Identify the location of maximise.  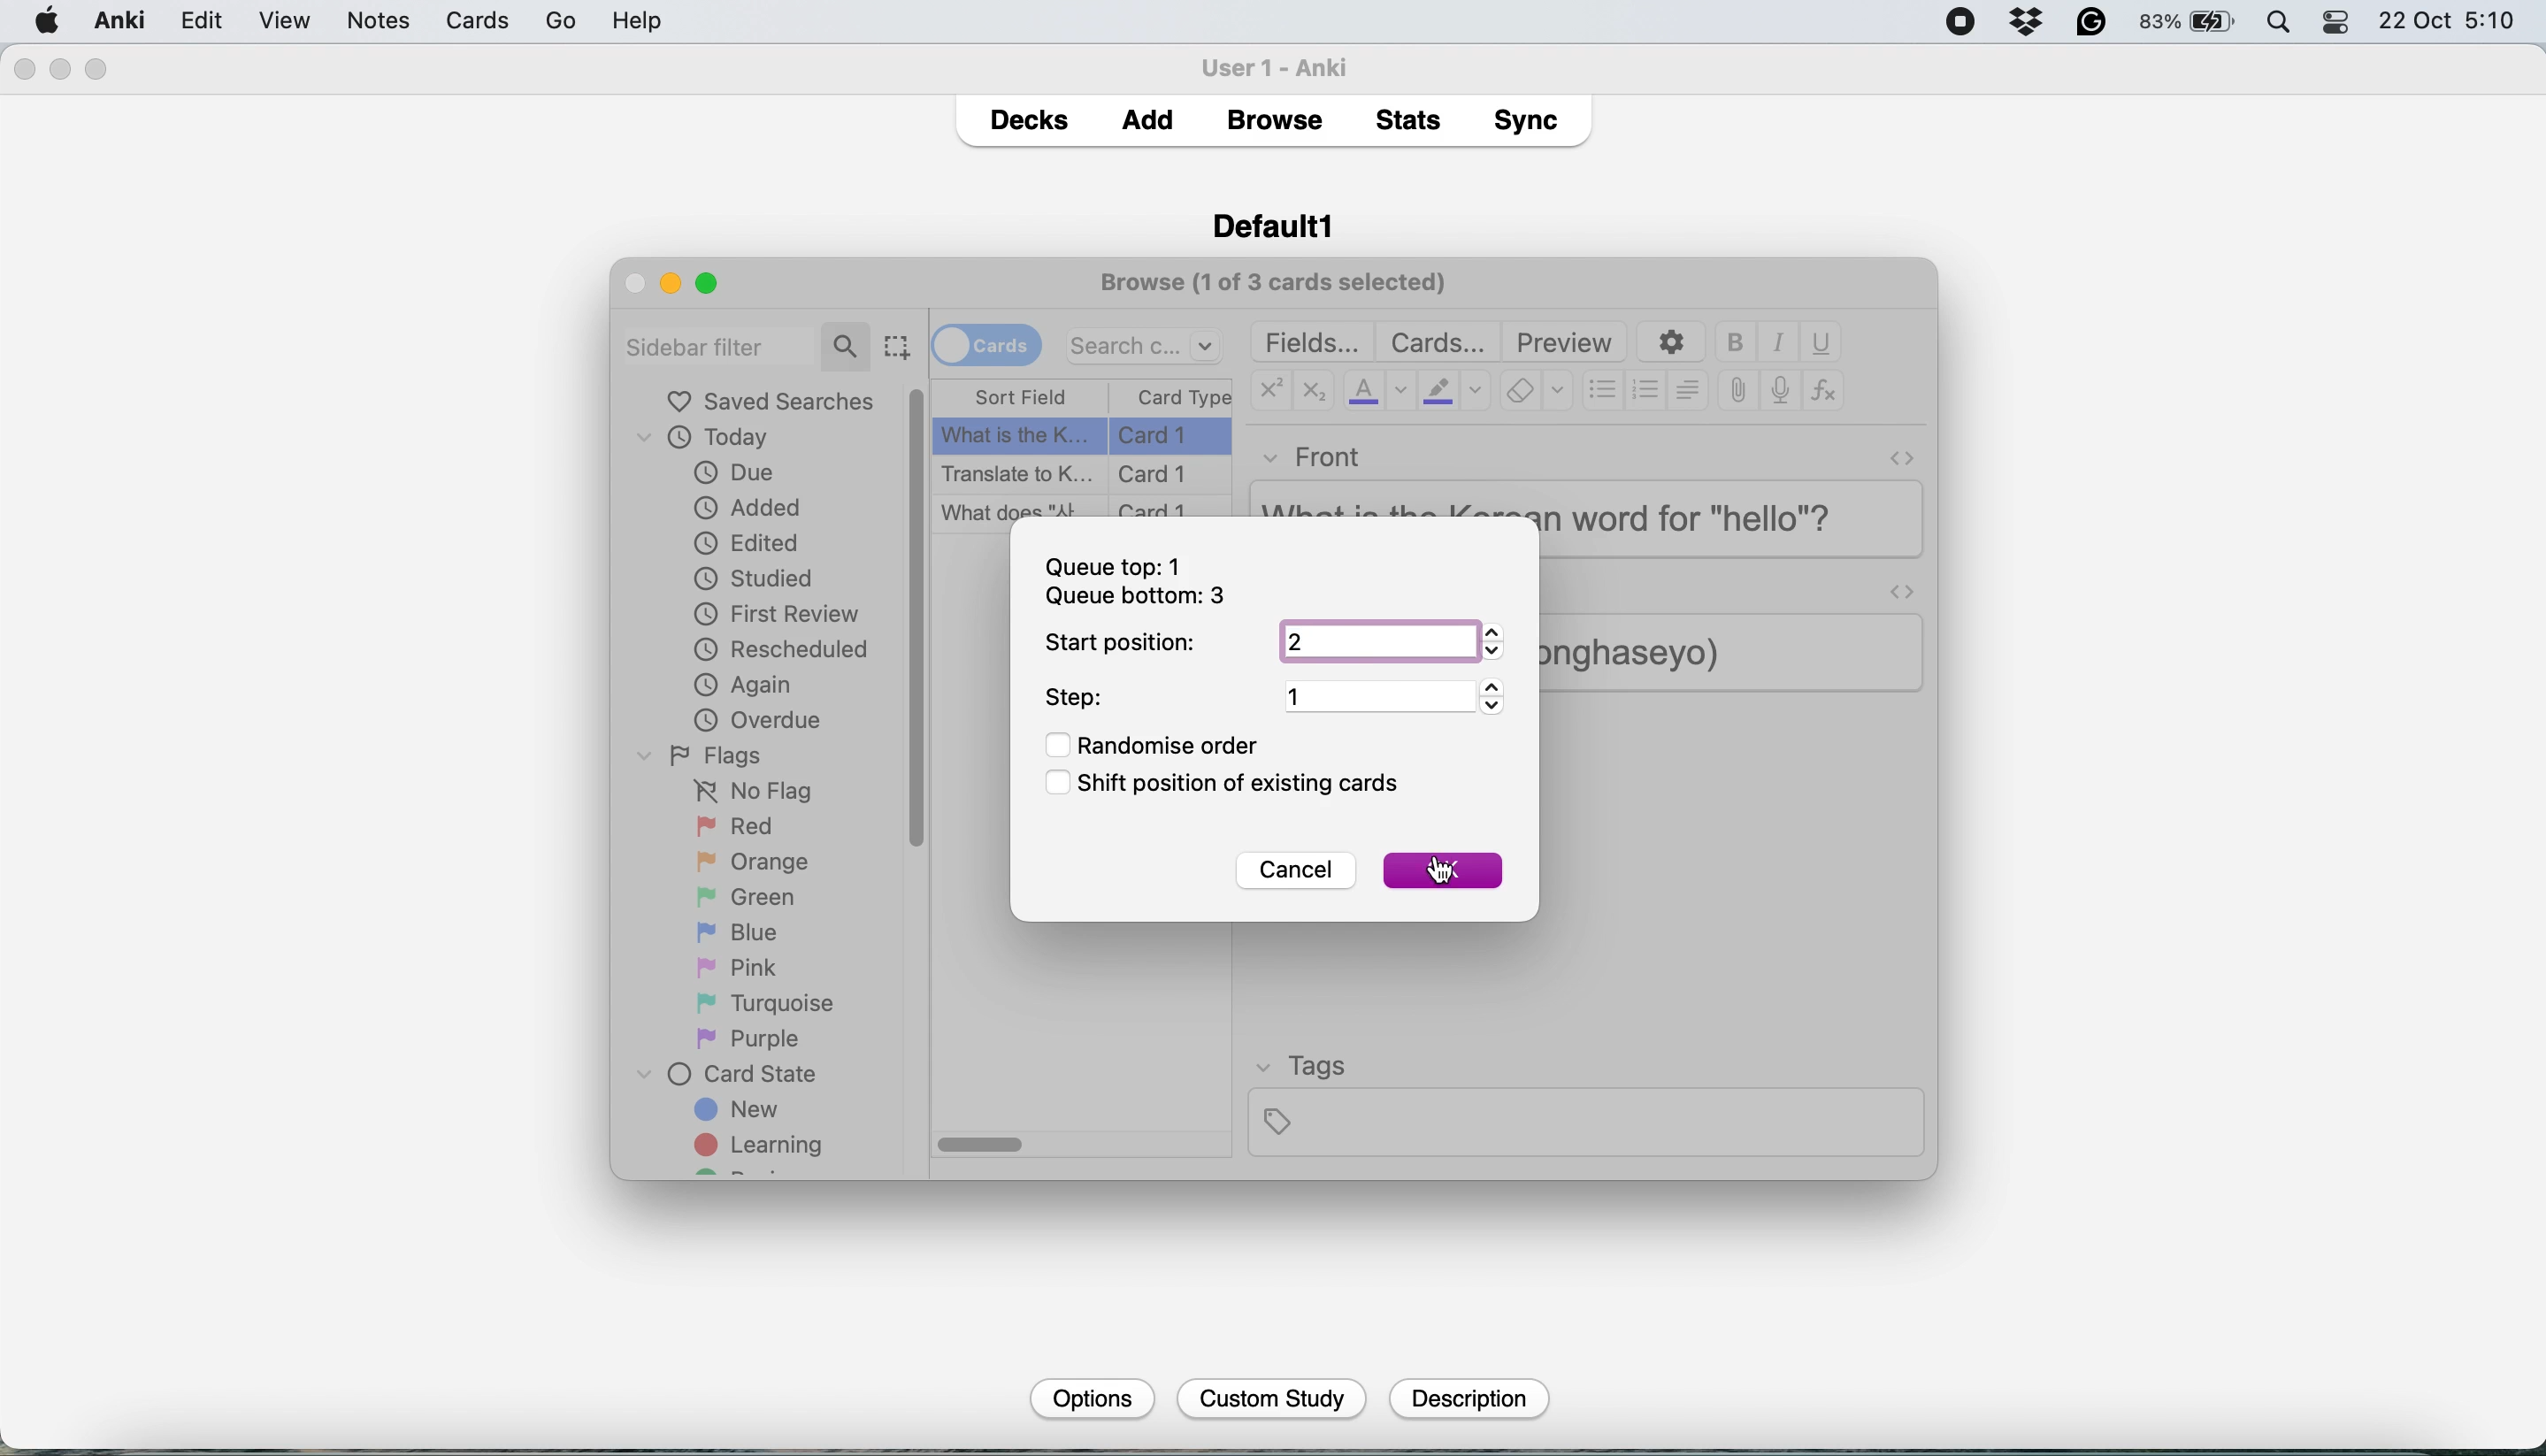
(715, 282).